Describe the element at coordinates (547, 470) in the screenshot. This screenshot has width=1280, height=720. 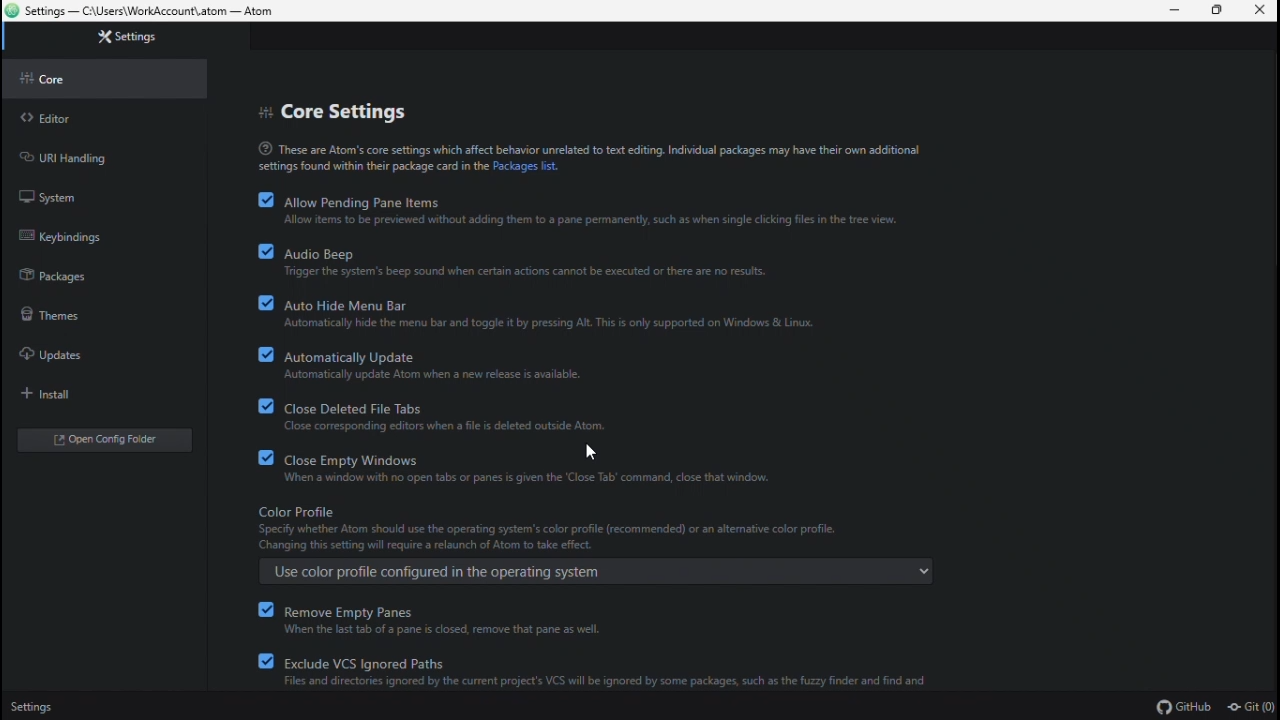
I see `Close empty Windows ` at that location.